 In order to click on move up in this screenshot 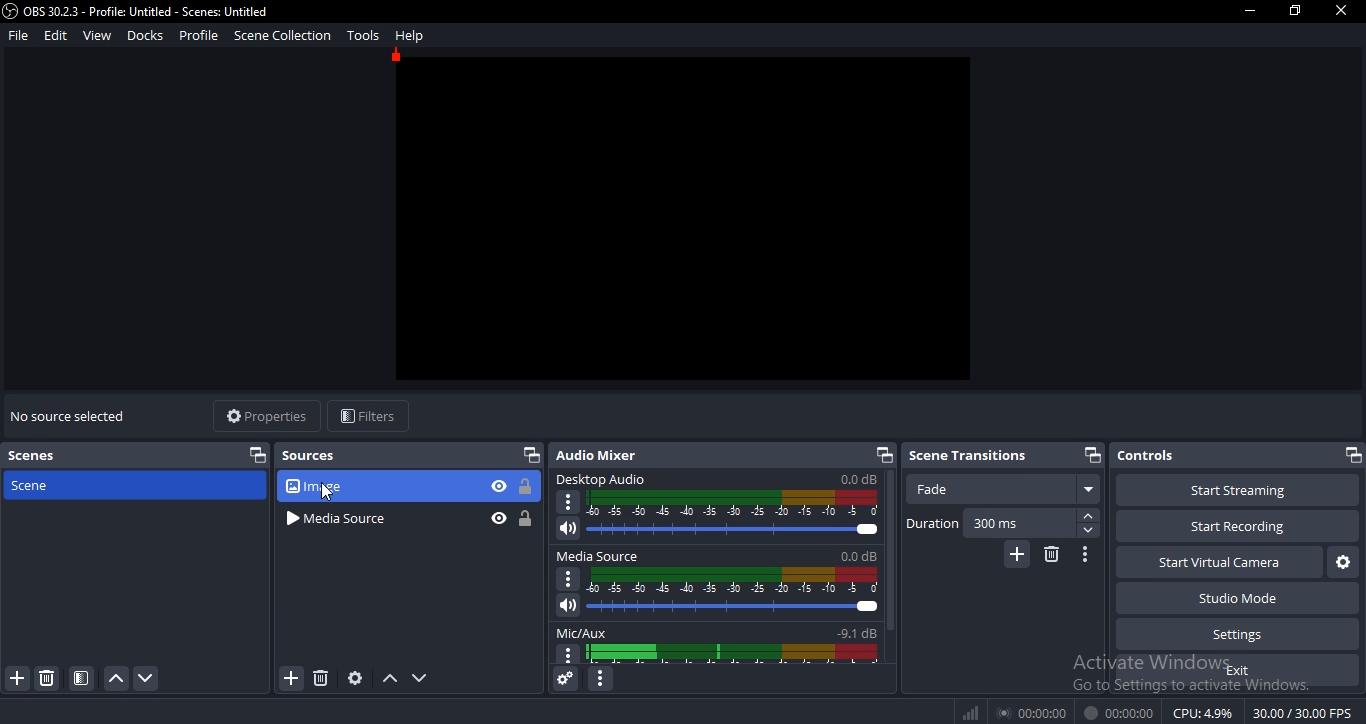, I will do `click(388, 679)`.